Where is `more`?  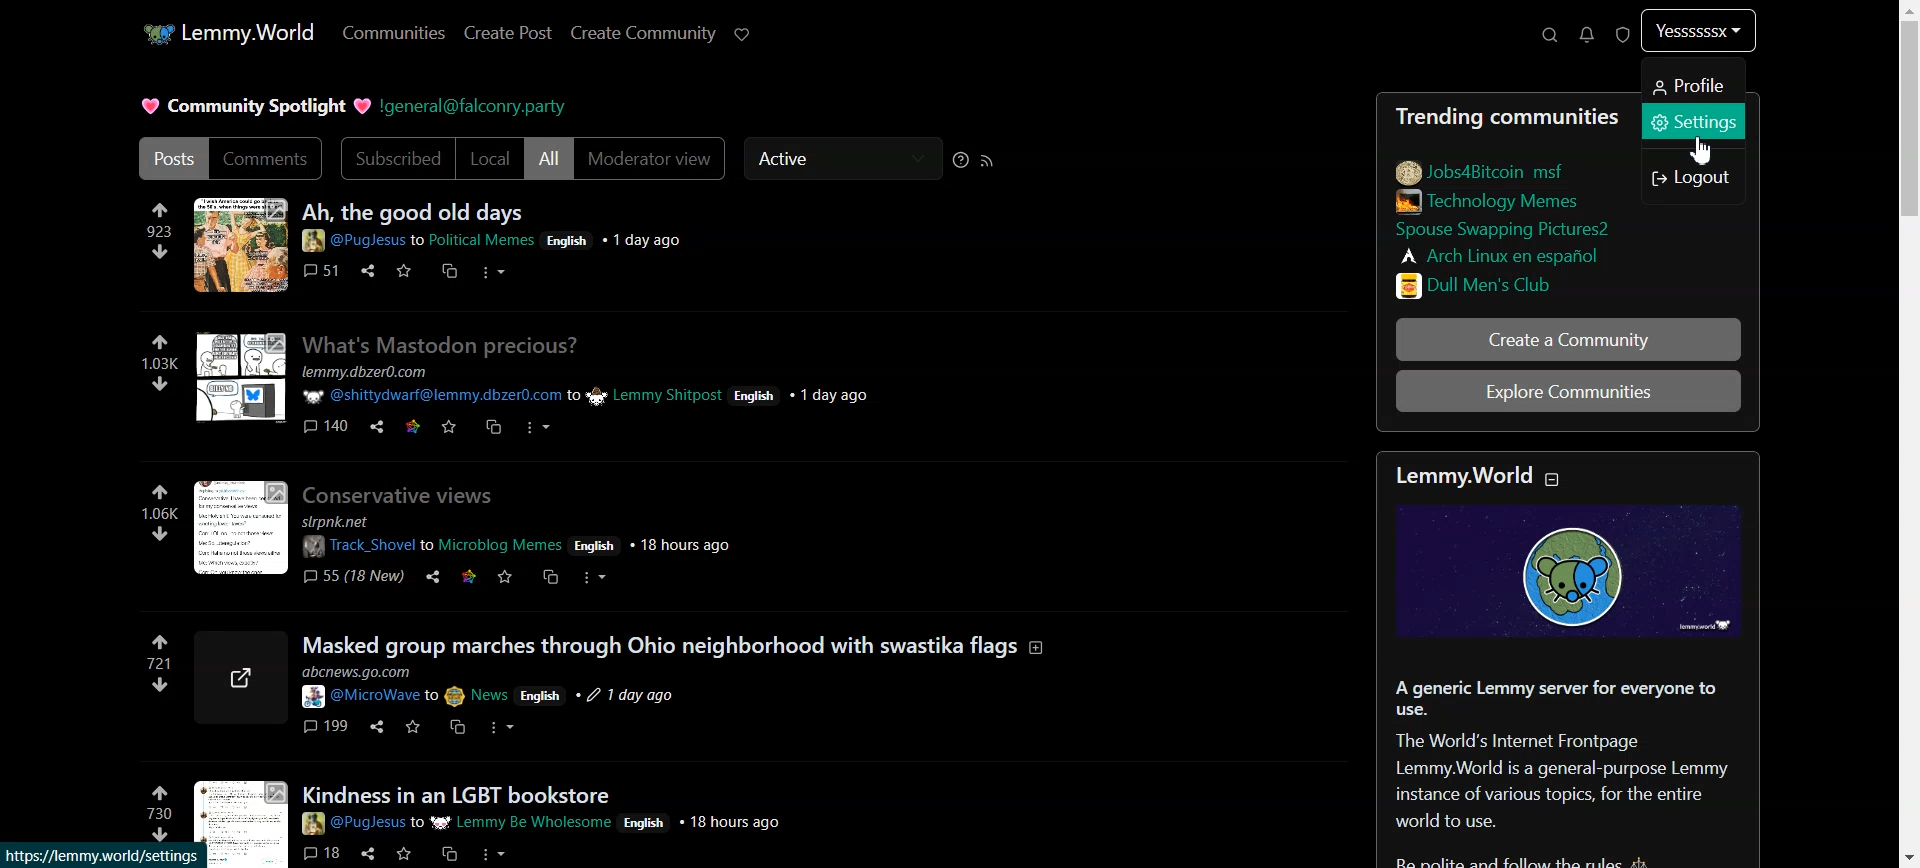
more is located at coordinates (491, 271).